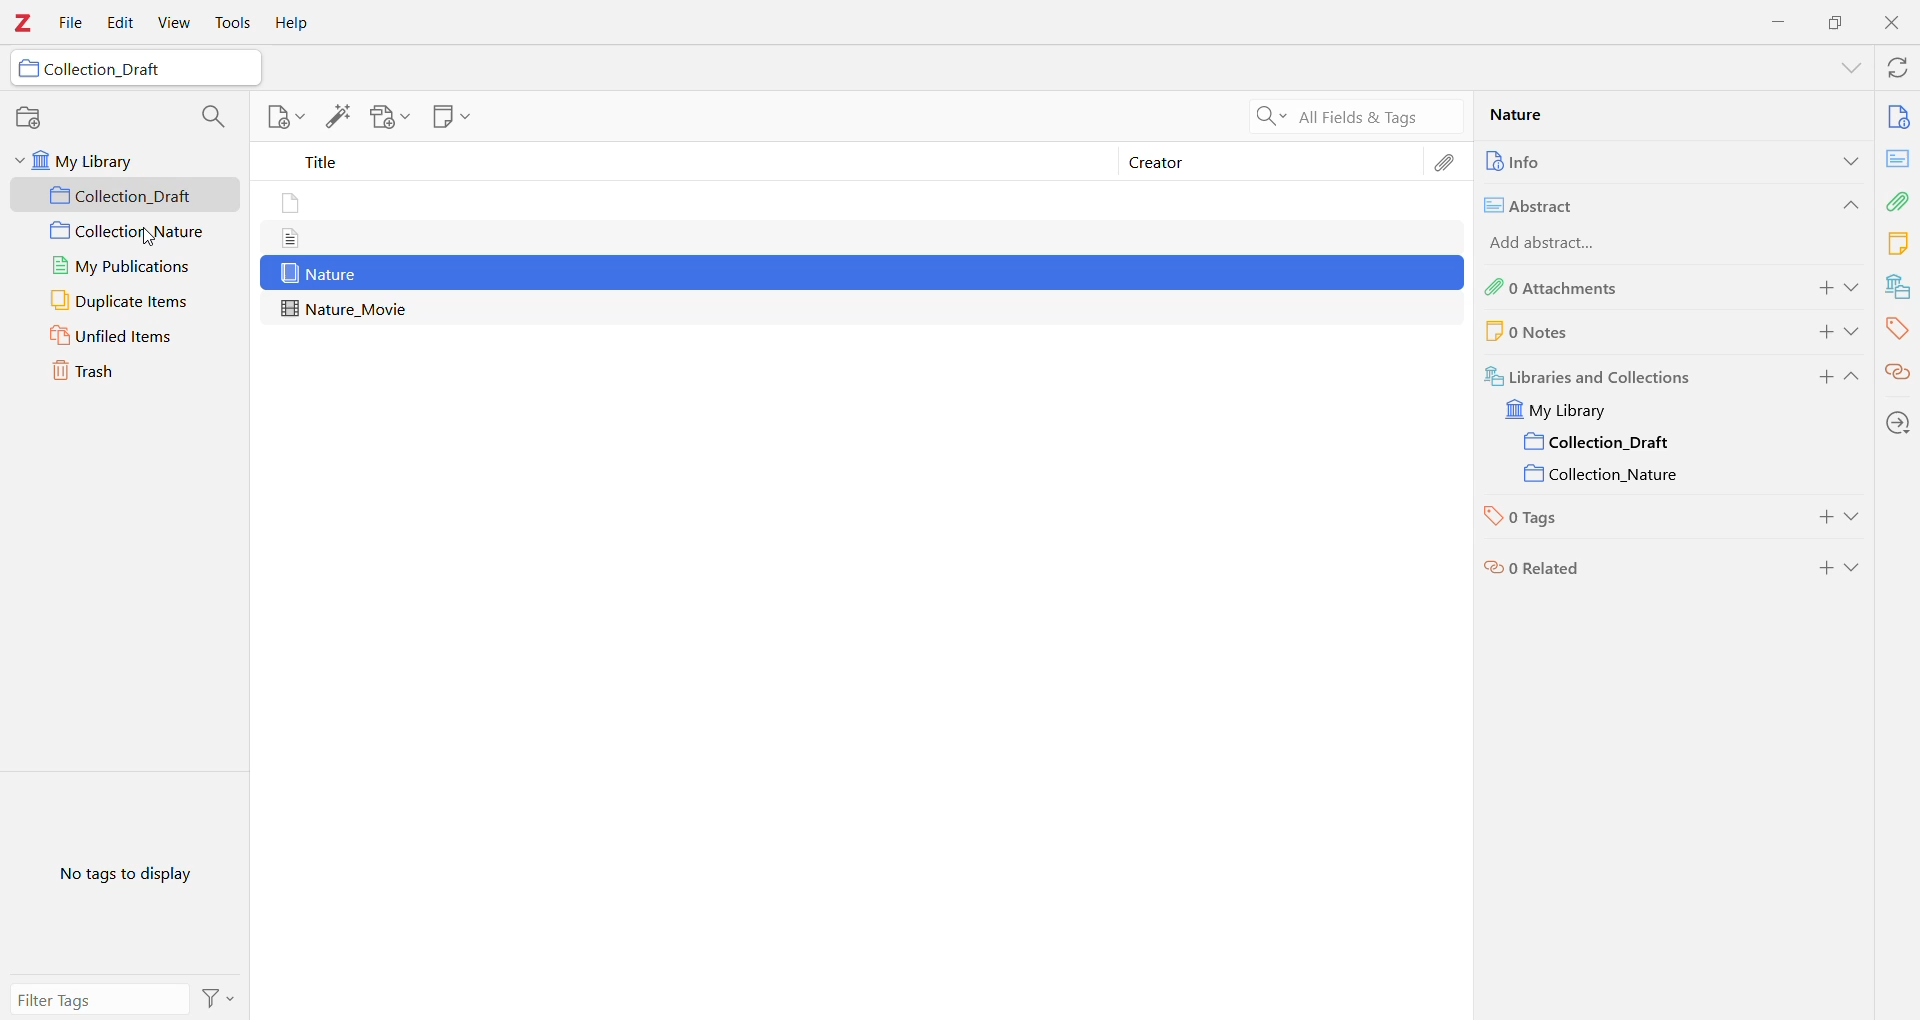 The width and height of the screenshot is (1920, 1020). What do you see at coordinates (1573, 240) in the screenshot?
I see `Add abstract` at bounding box center [1573, 240].